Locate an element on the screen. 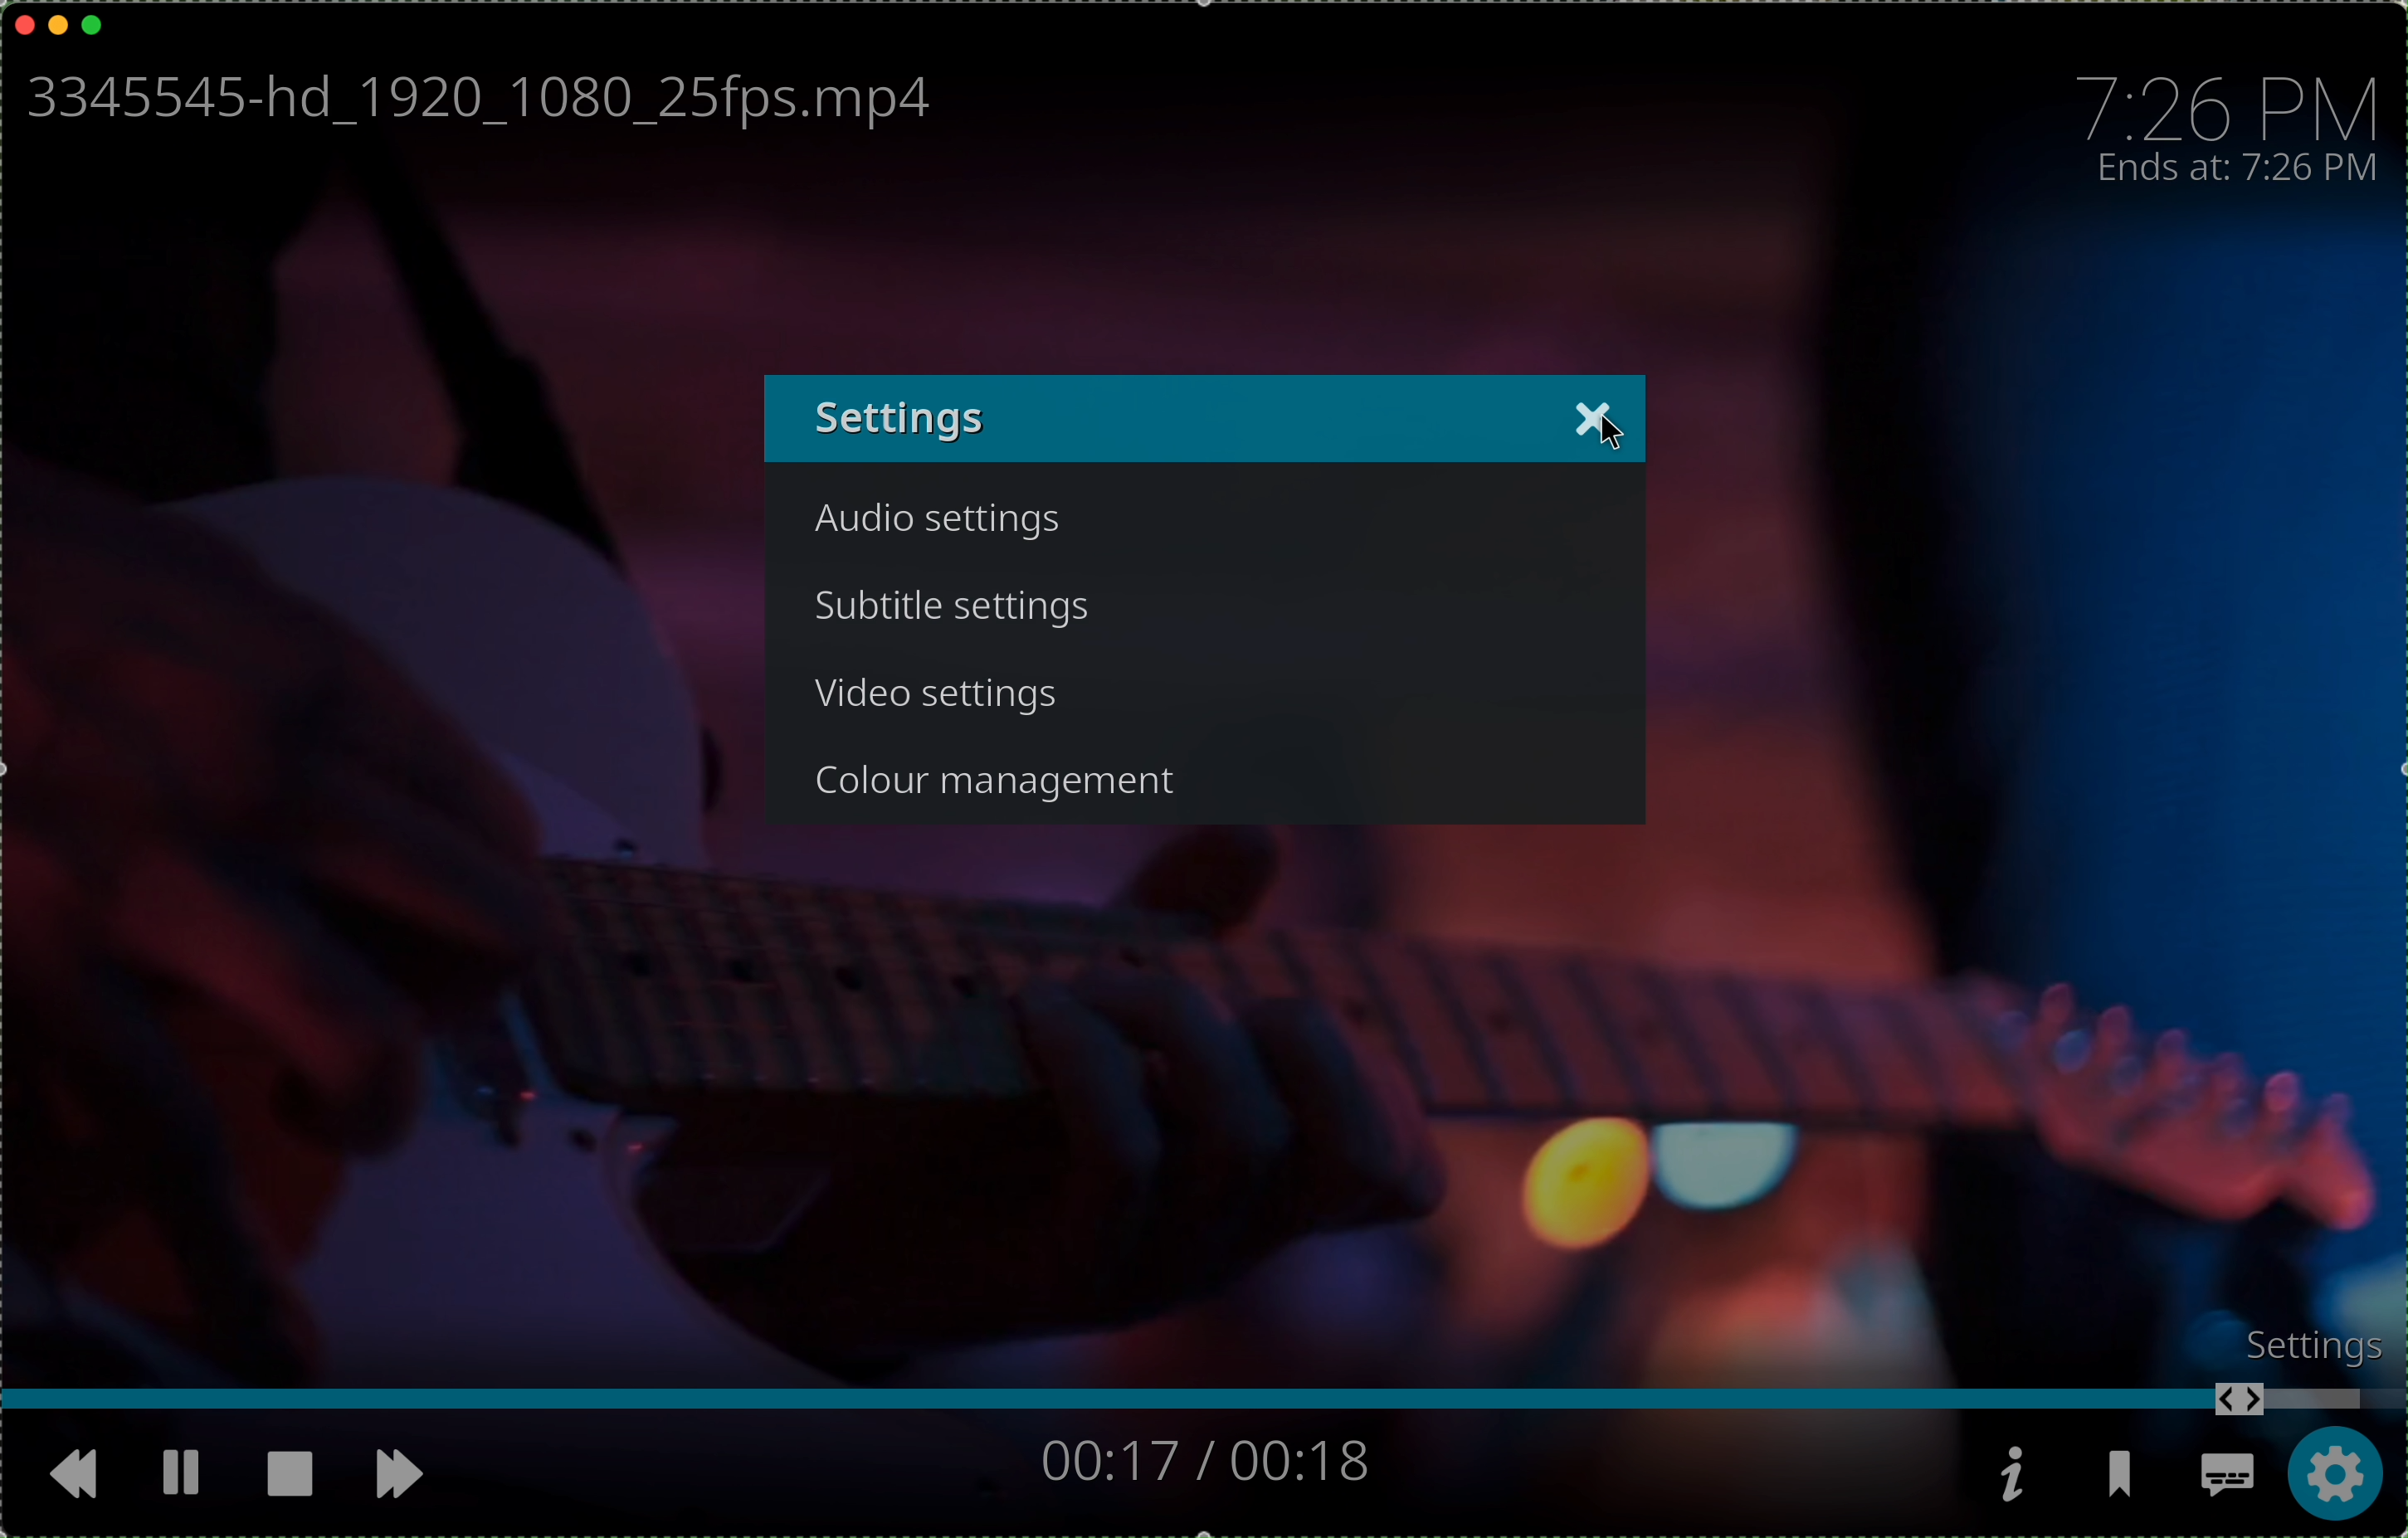  maximise is located at coordinates (94, 24).